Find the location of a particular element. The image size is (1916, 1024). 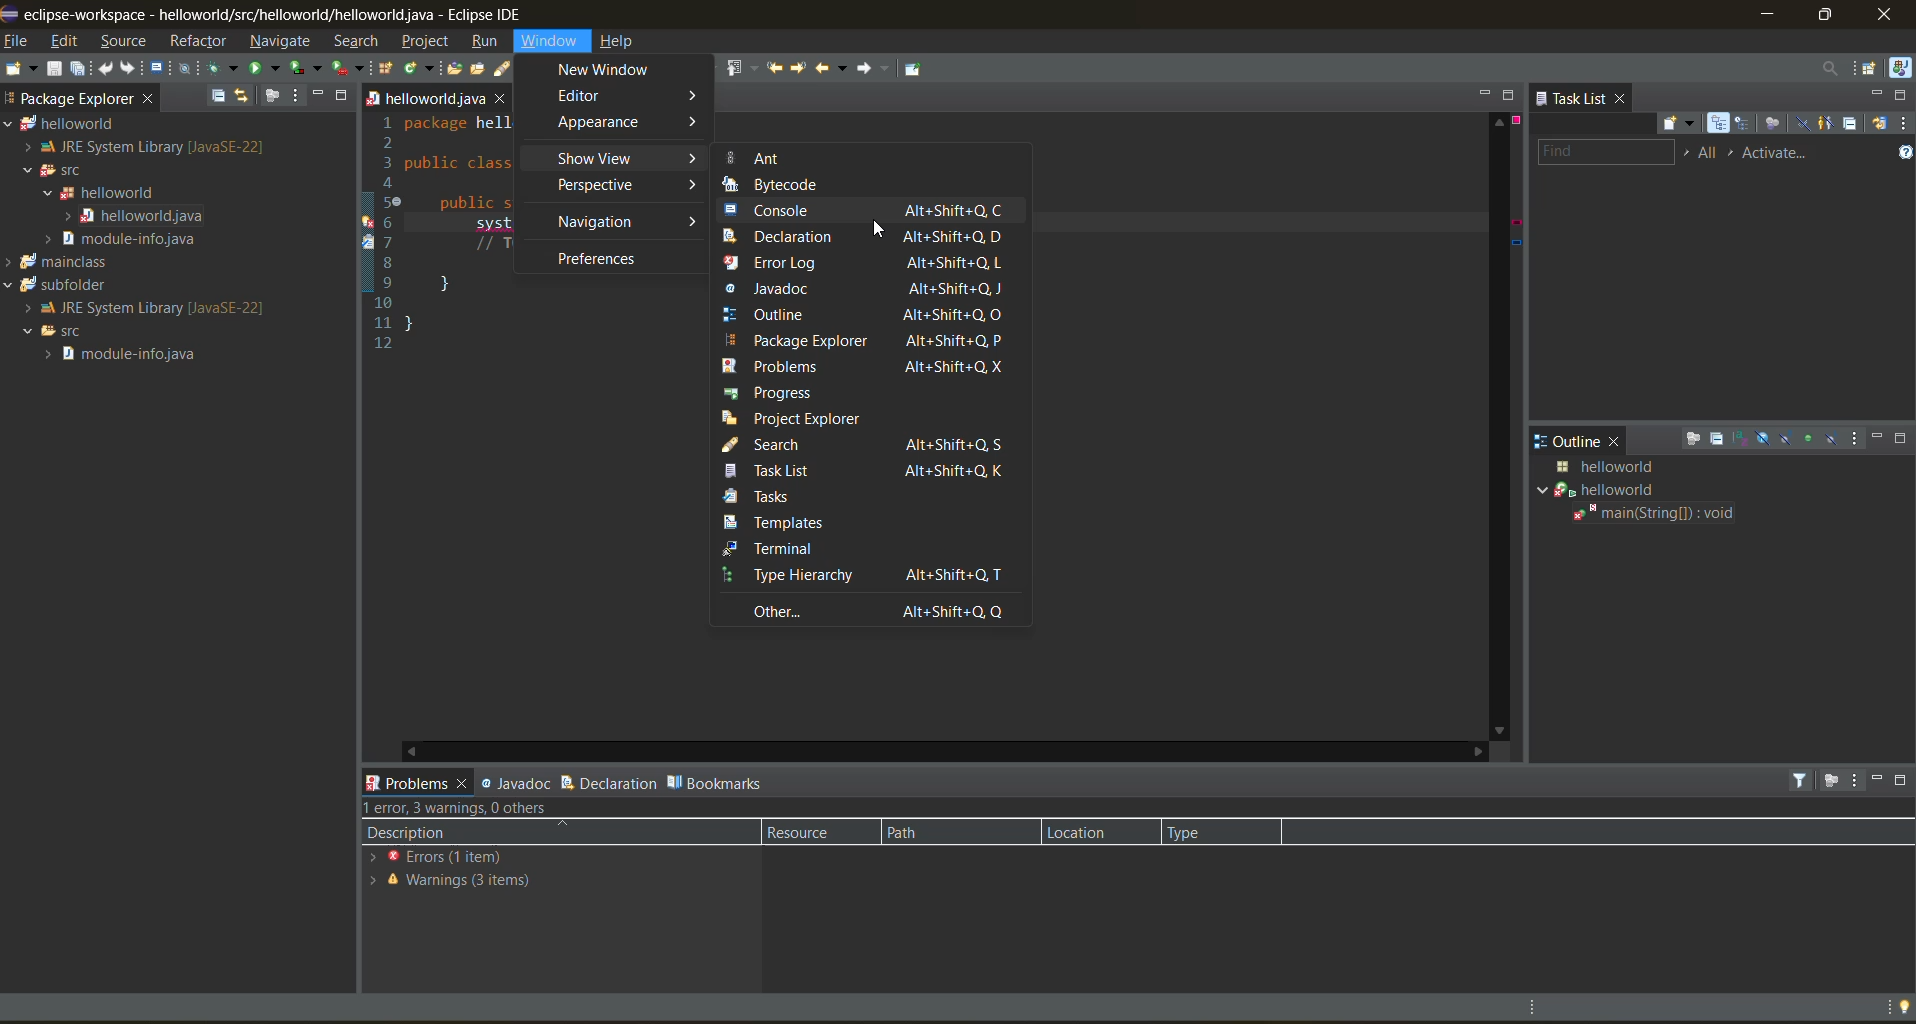

search is located at coordinates (353, 43).